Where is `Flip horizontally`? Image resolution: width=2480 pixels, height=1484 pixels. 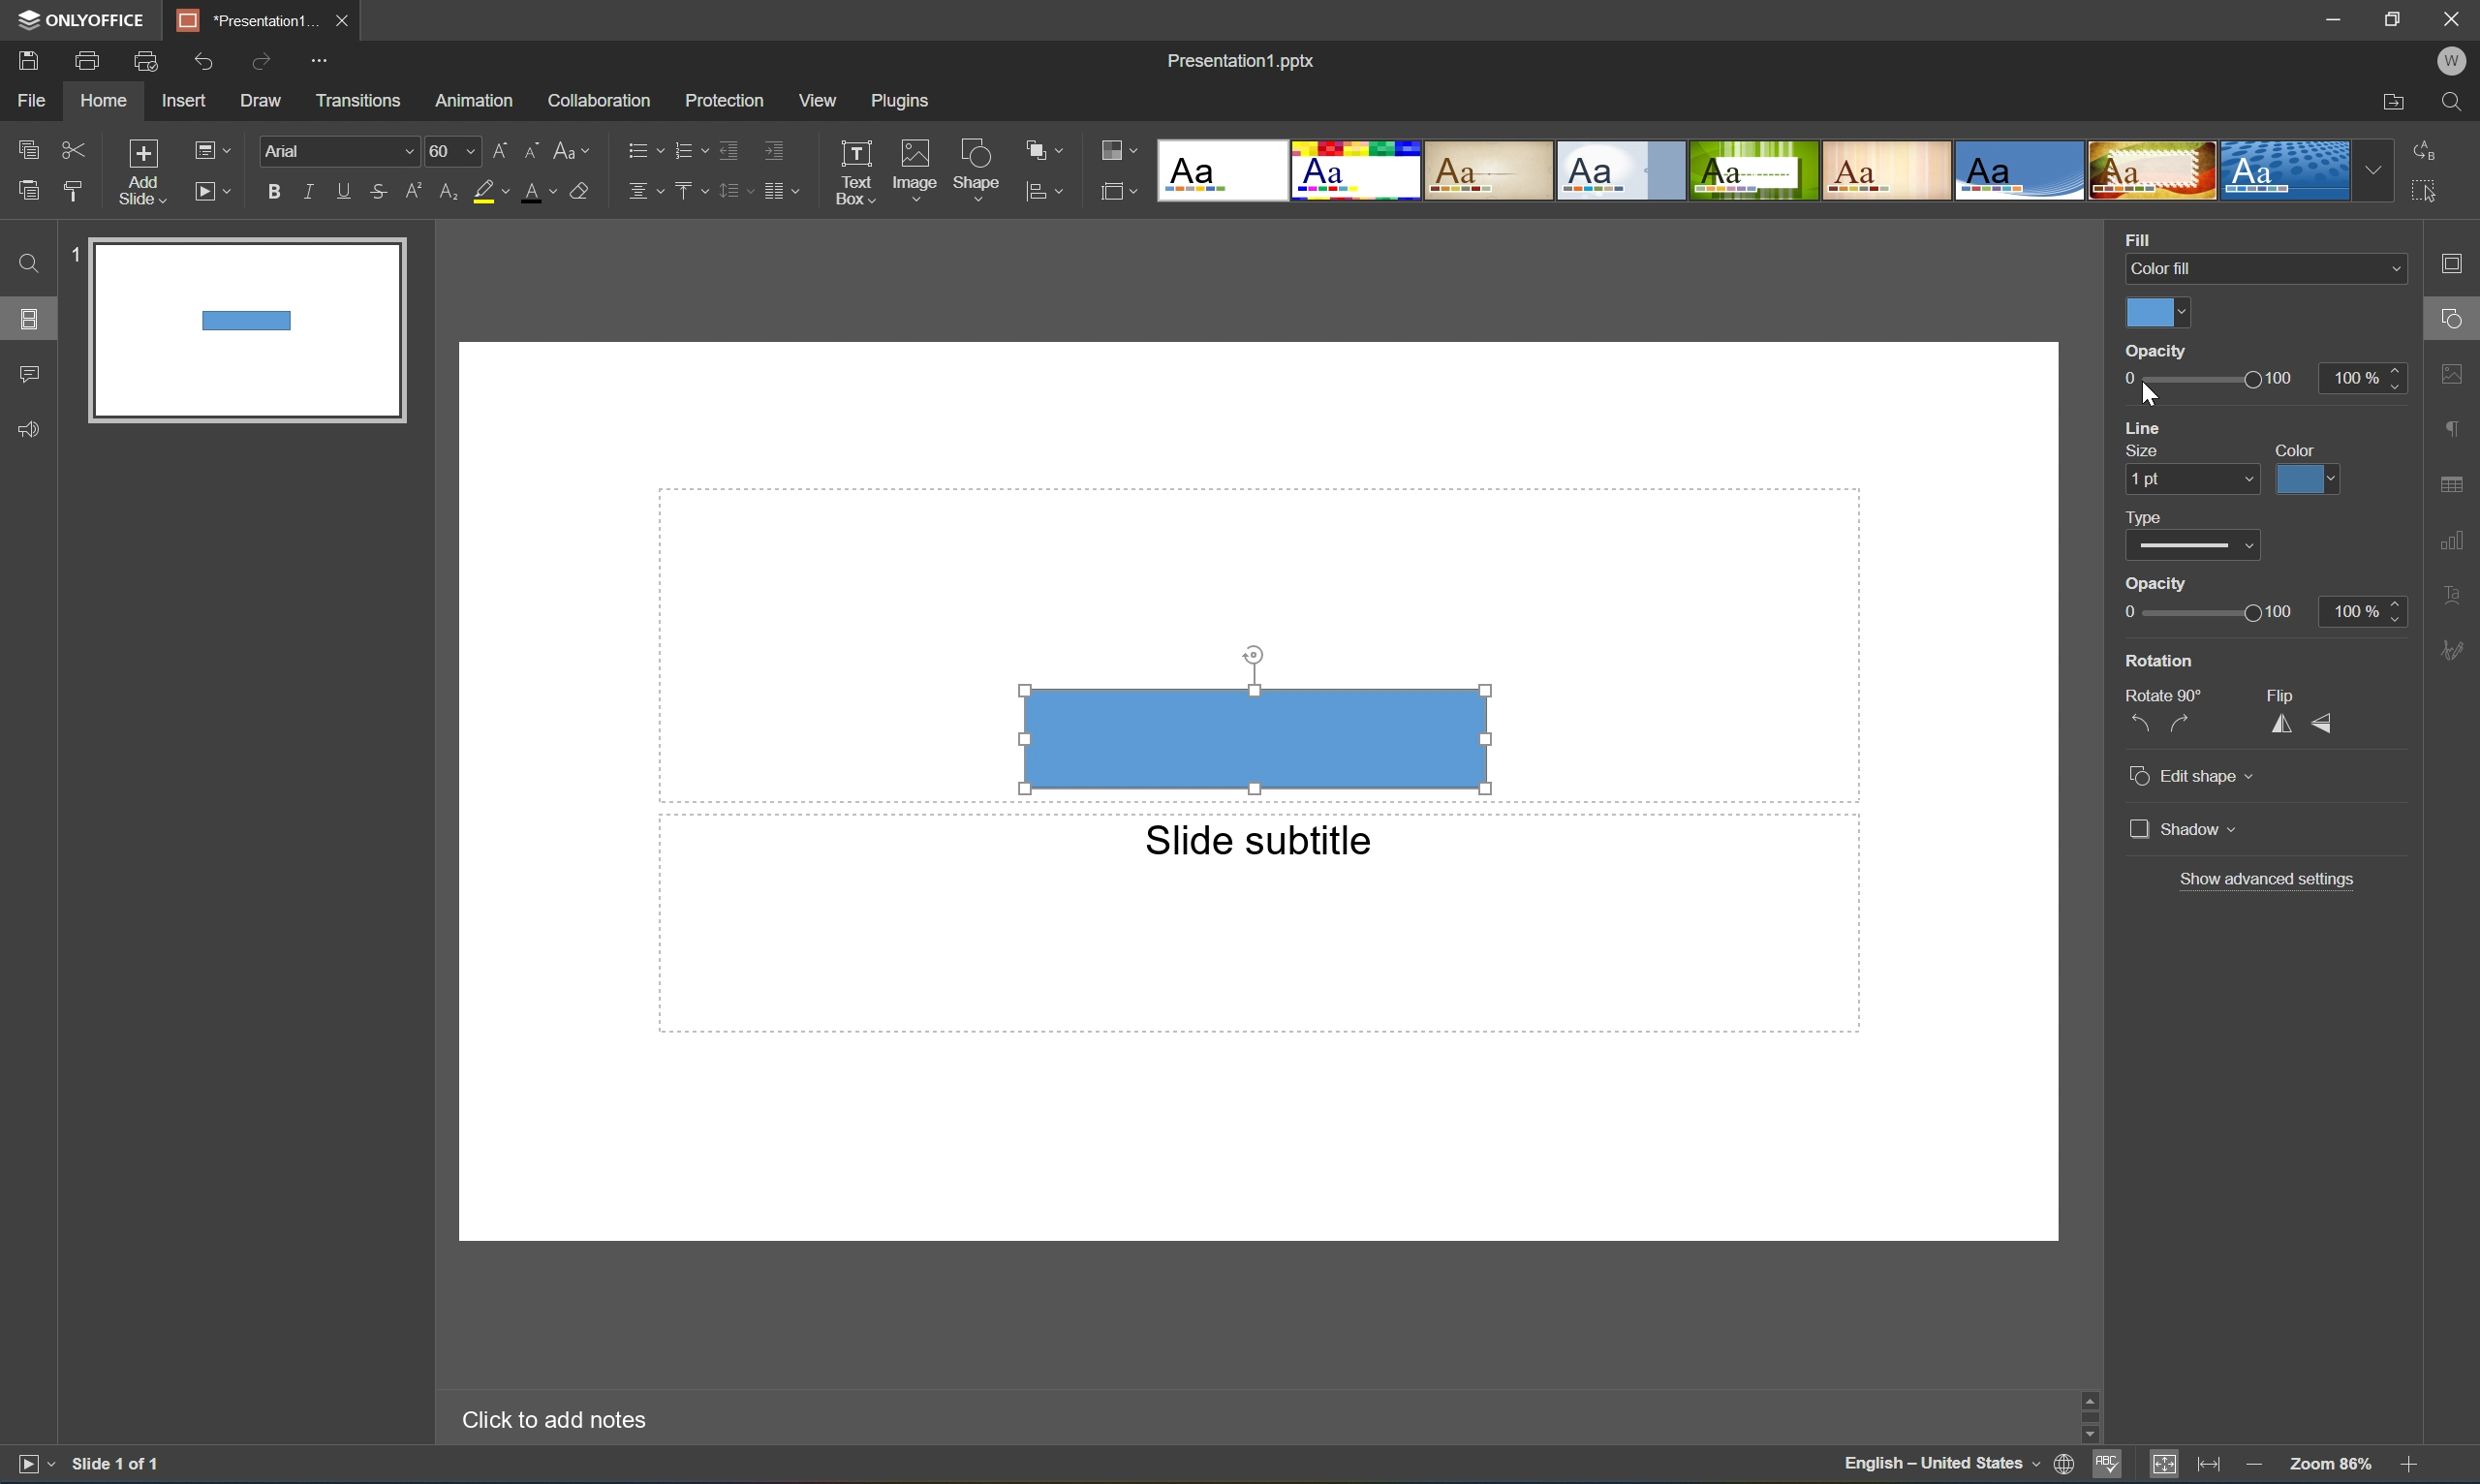 Flip horizontally is located at coordinates (2280, 720).